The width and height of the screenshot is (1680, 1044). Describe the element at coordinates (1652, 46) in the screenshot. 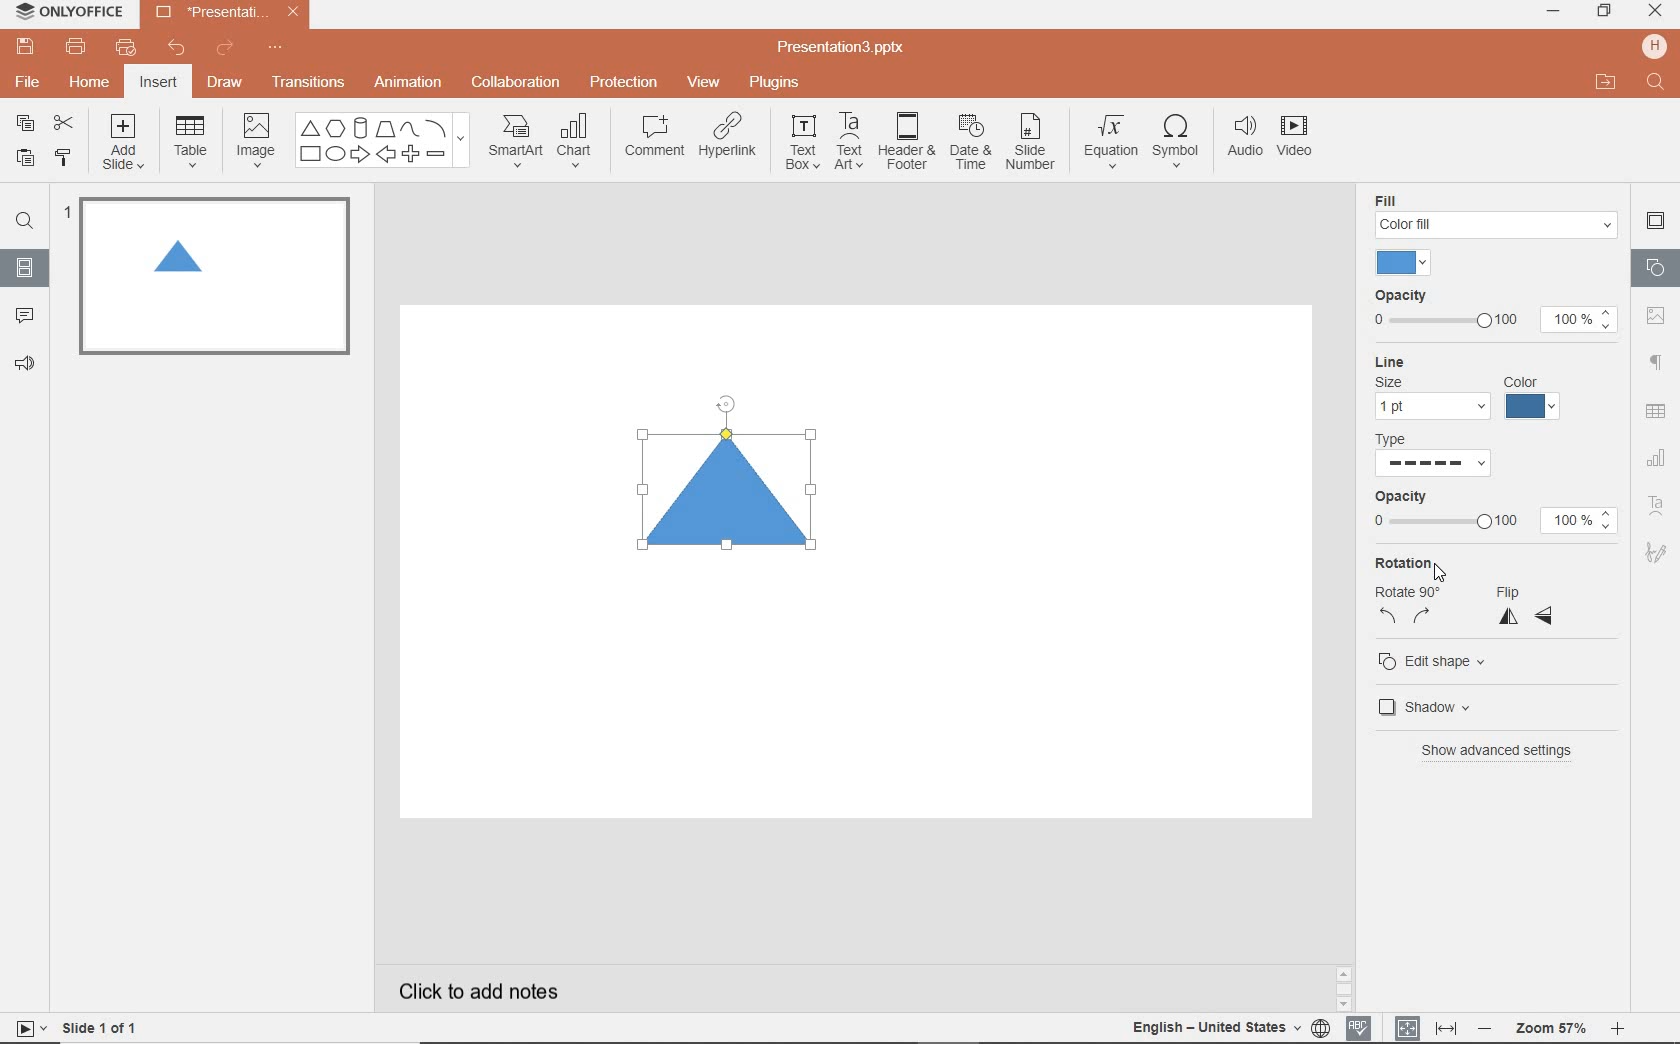

I see `profile` at that location.